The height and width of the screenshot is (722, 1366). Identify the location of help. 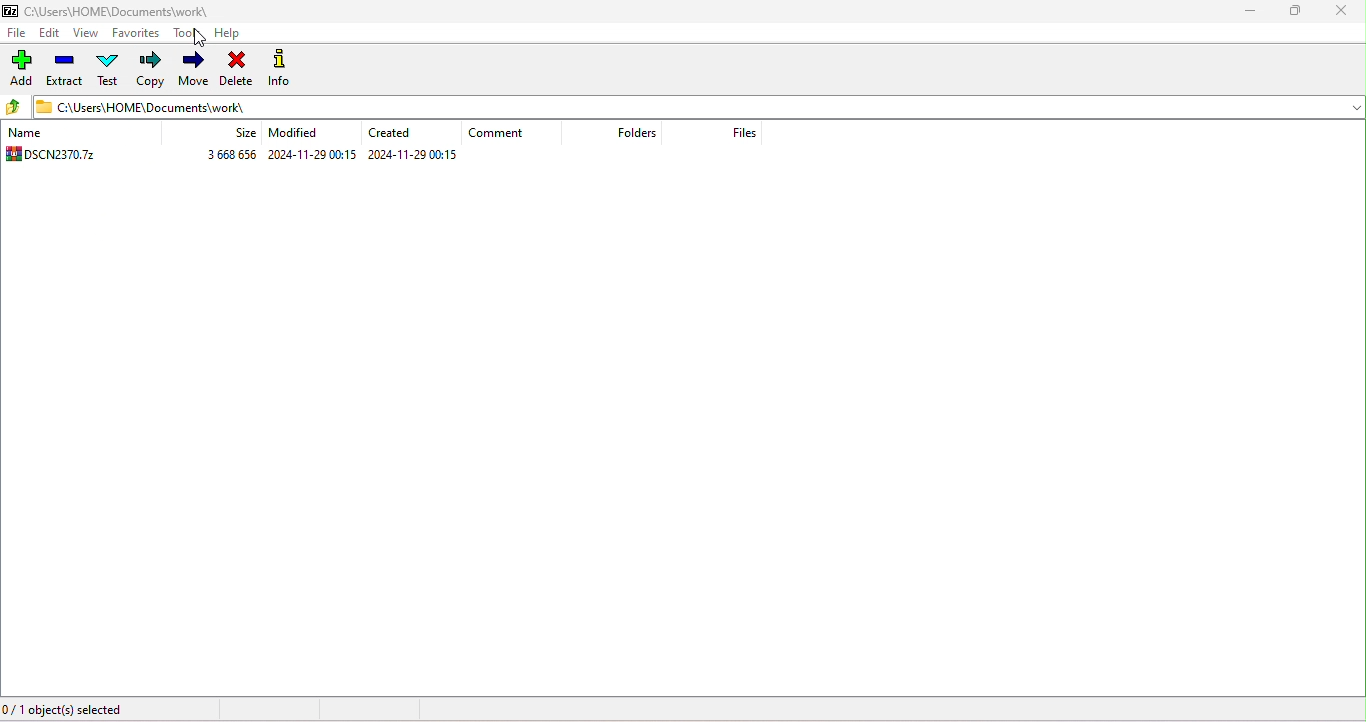
(228, 34).